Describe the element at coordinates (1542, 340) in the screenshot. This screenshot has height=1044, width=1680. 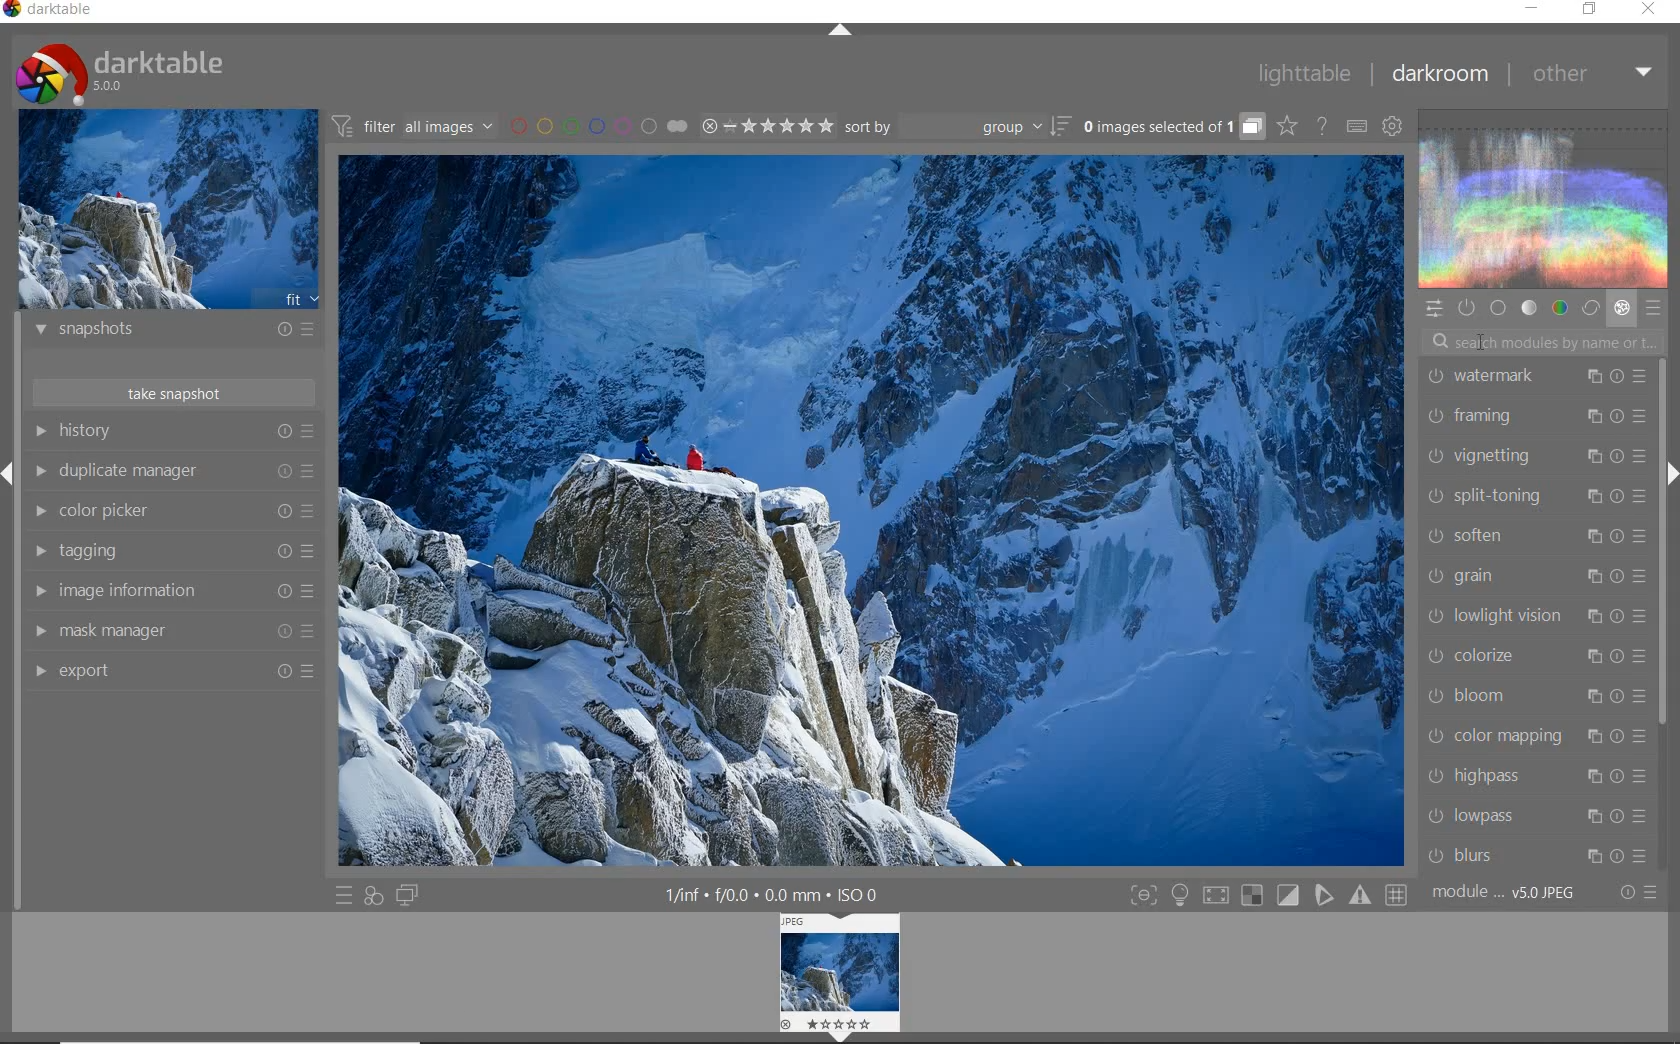
I see `search modules by name` at that location.